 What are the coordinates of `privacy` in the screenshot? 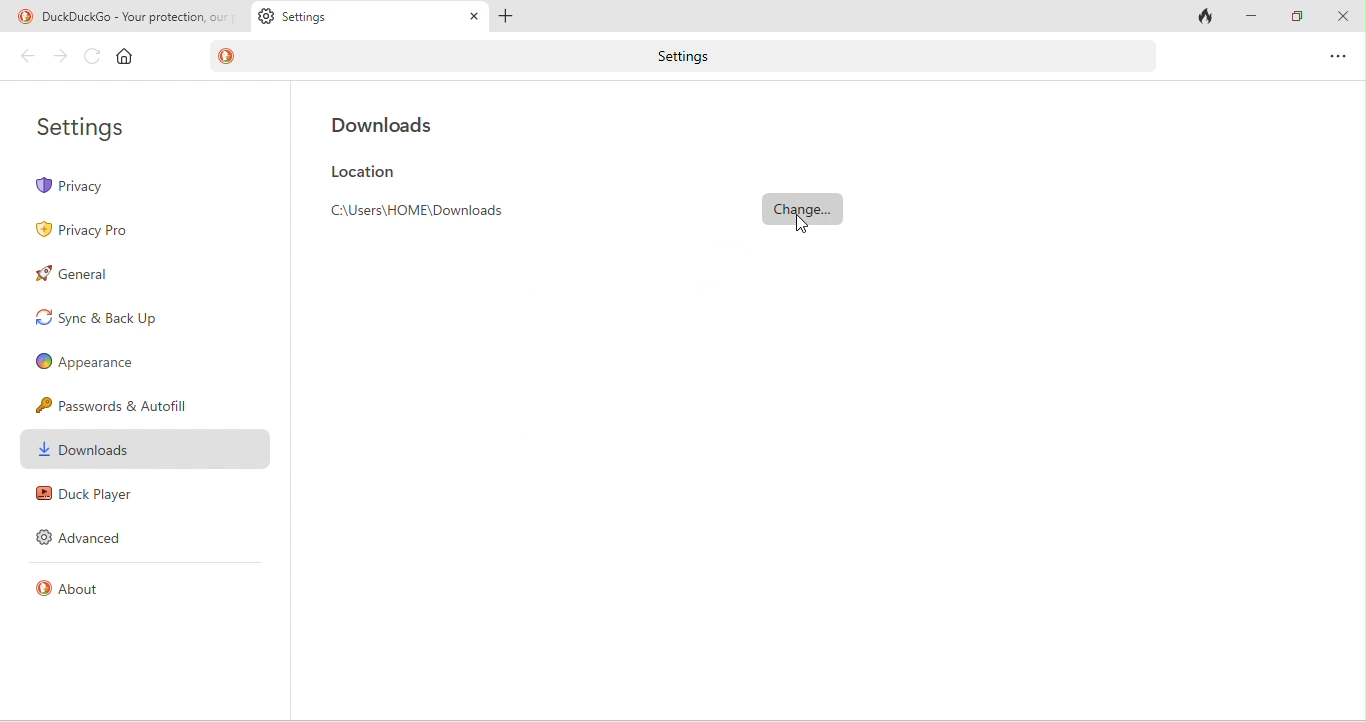 It's located at (148, 184).